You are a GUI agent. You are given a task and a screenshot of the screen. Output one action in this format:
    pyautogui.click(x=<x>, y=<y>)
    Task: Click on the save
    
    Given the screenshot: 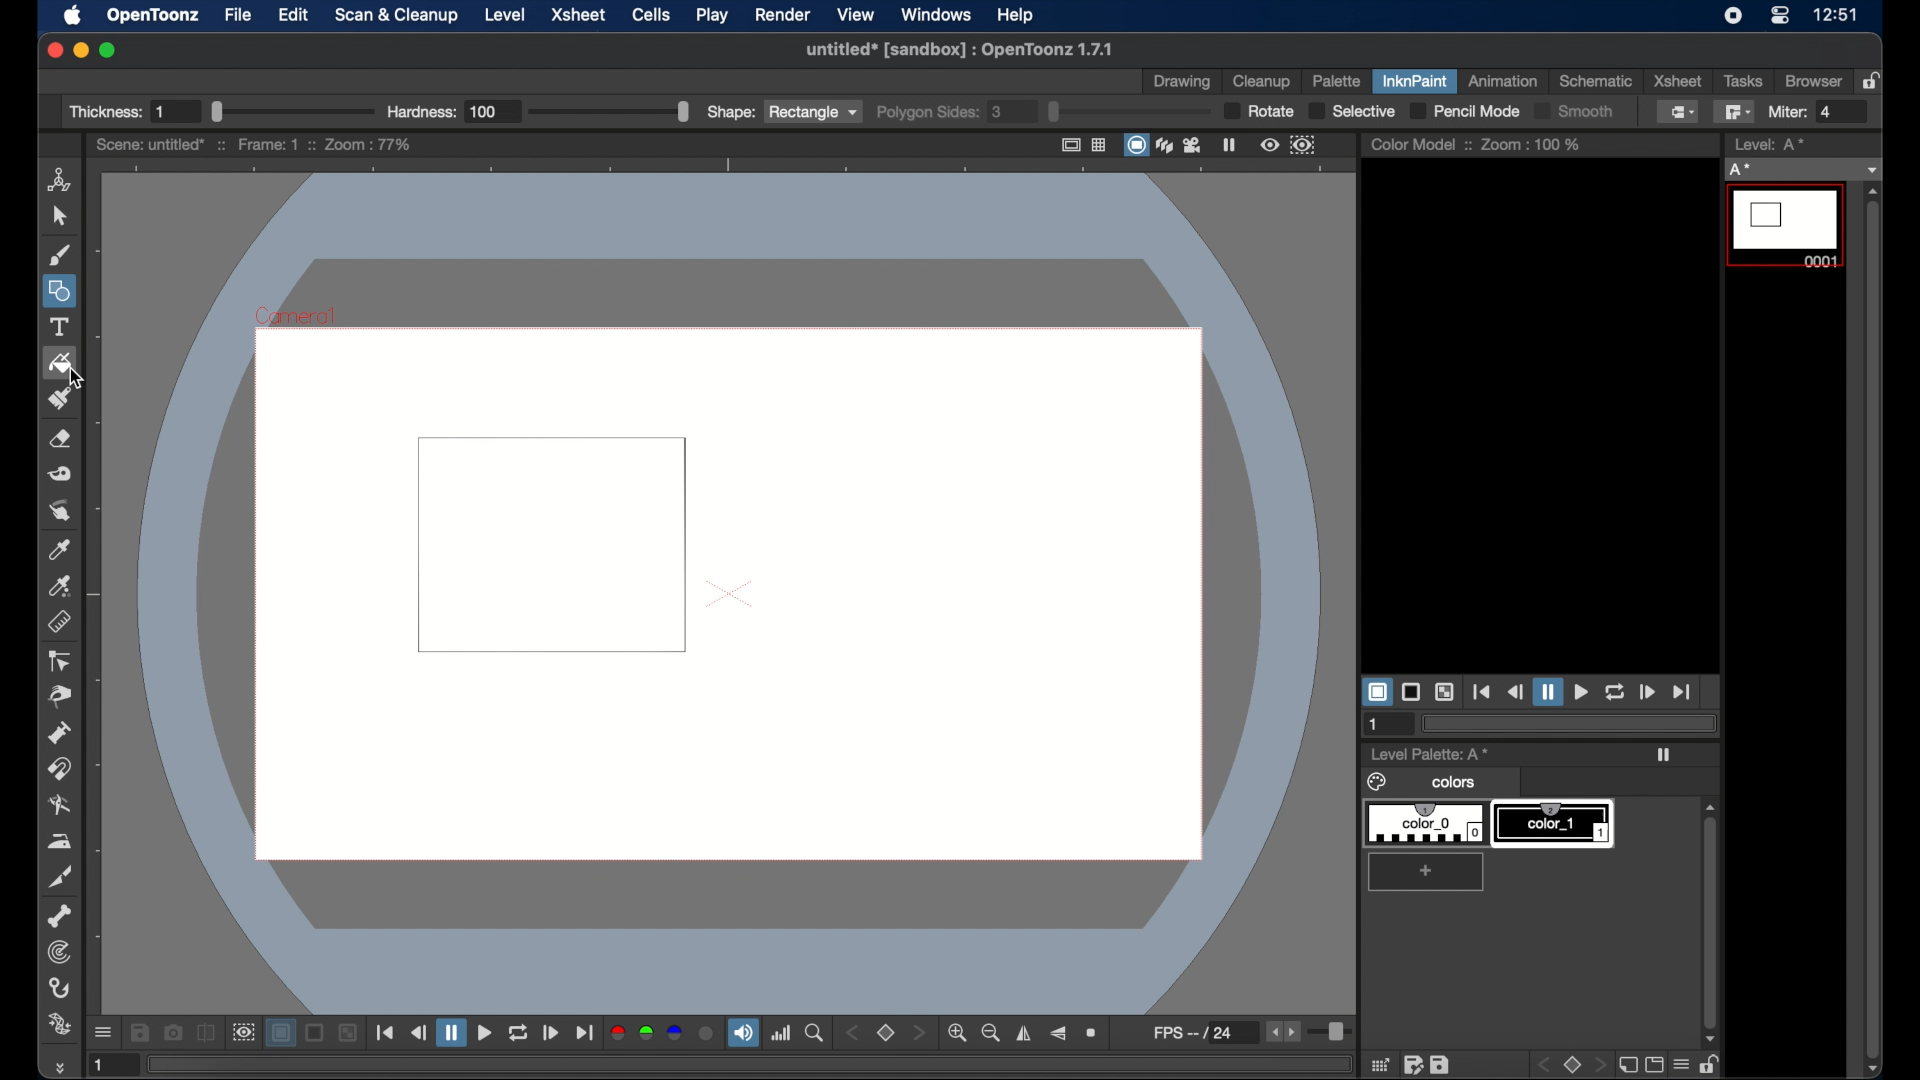 What is the action you would take?
    pyautogui.click(x=1440, y=1064)
    